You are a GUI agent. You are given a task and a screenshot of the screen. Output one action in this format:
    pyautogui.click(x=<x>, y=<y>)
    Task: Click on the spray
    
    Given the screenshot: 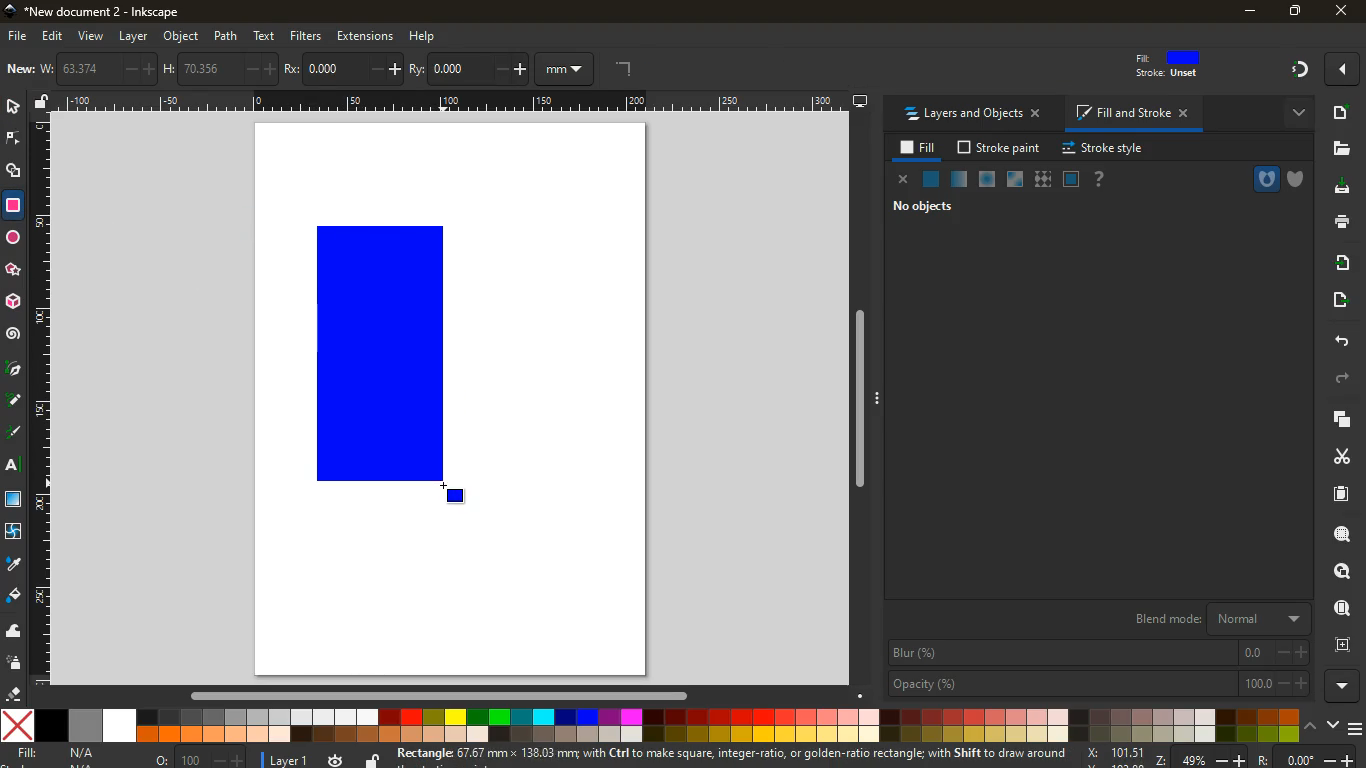 What is the action you would take?
    pyautogui.click(x=15, y=663)
    